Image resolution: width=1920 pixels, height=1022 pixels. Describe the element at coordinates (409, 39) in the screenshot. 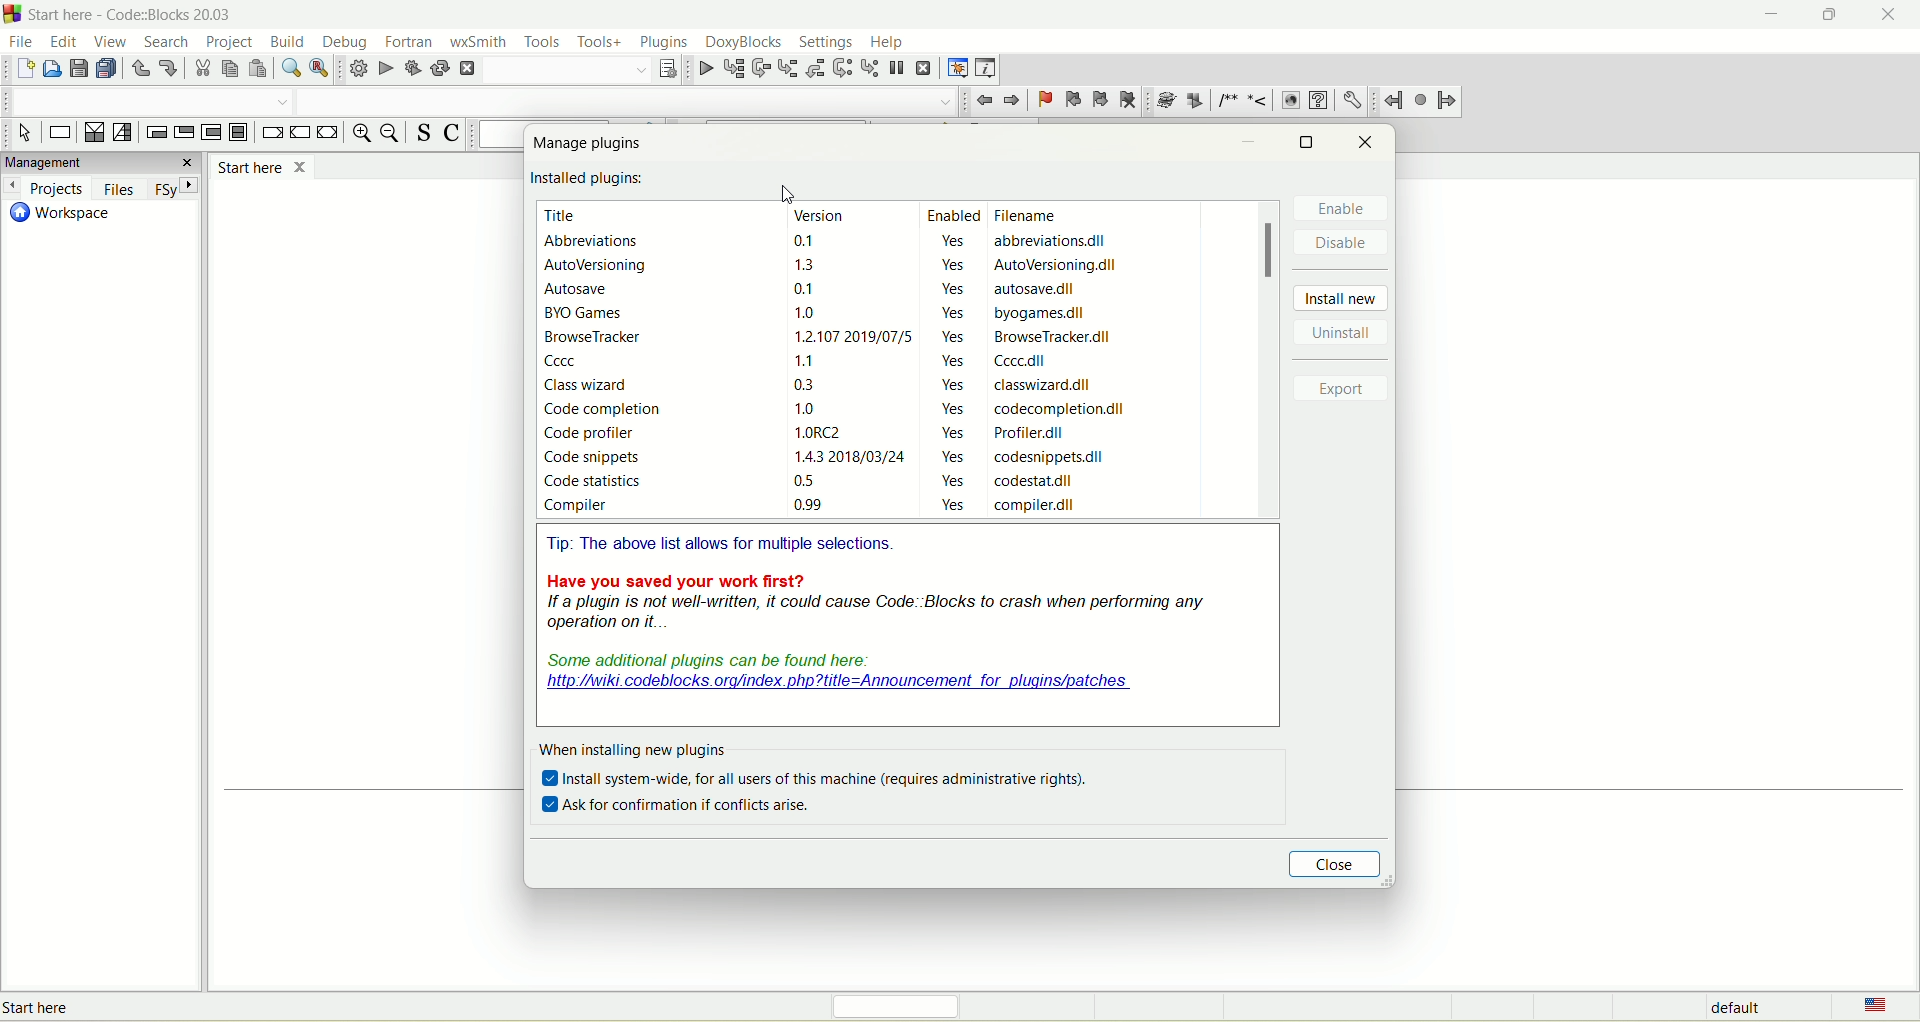

I see `fortan` at that location.